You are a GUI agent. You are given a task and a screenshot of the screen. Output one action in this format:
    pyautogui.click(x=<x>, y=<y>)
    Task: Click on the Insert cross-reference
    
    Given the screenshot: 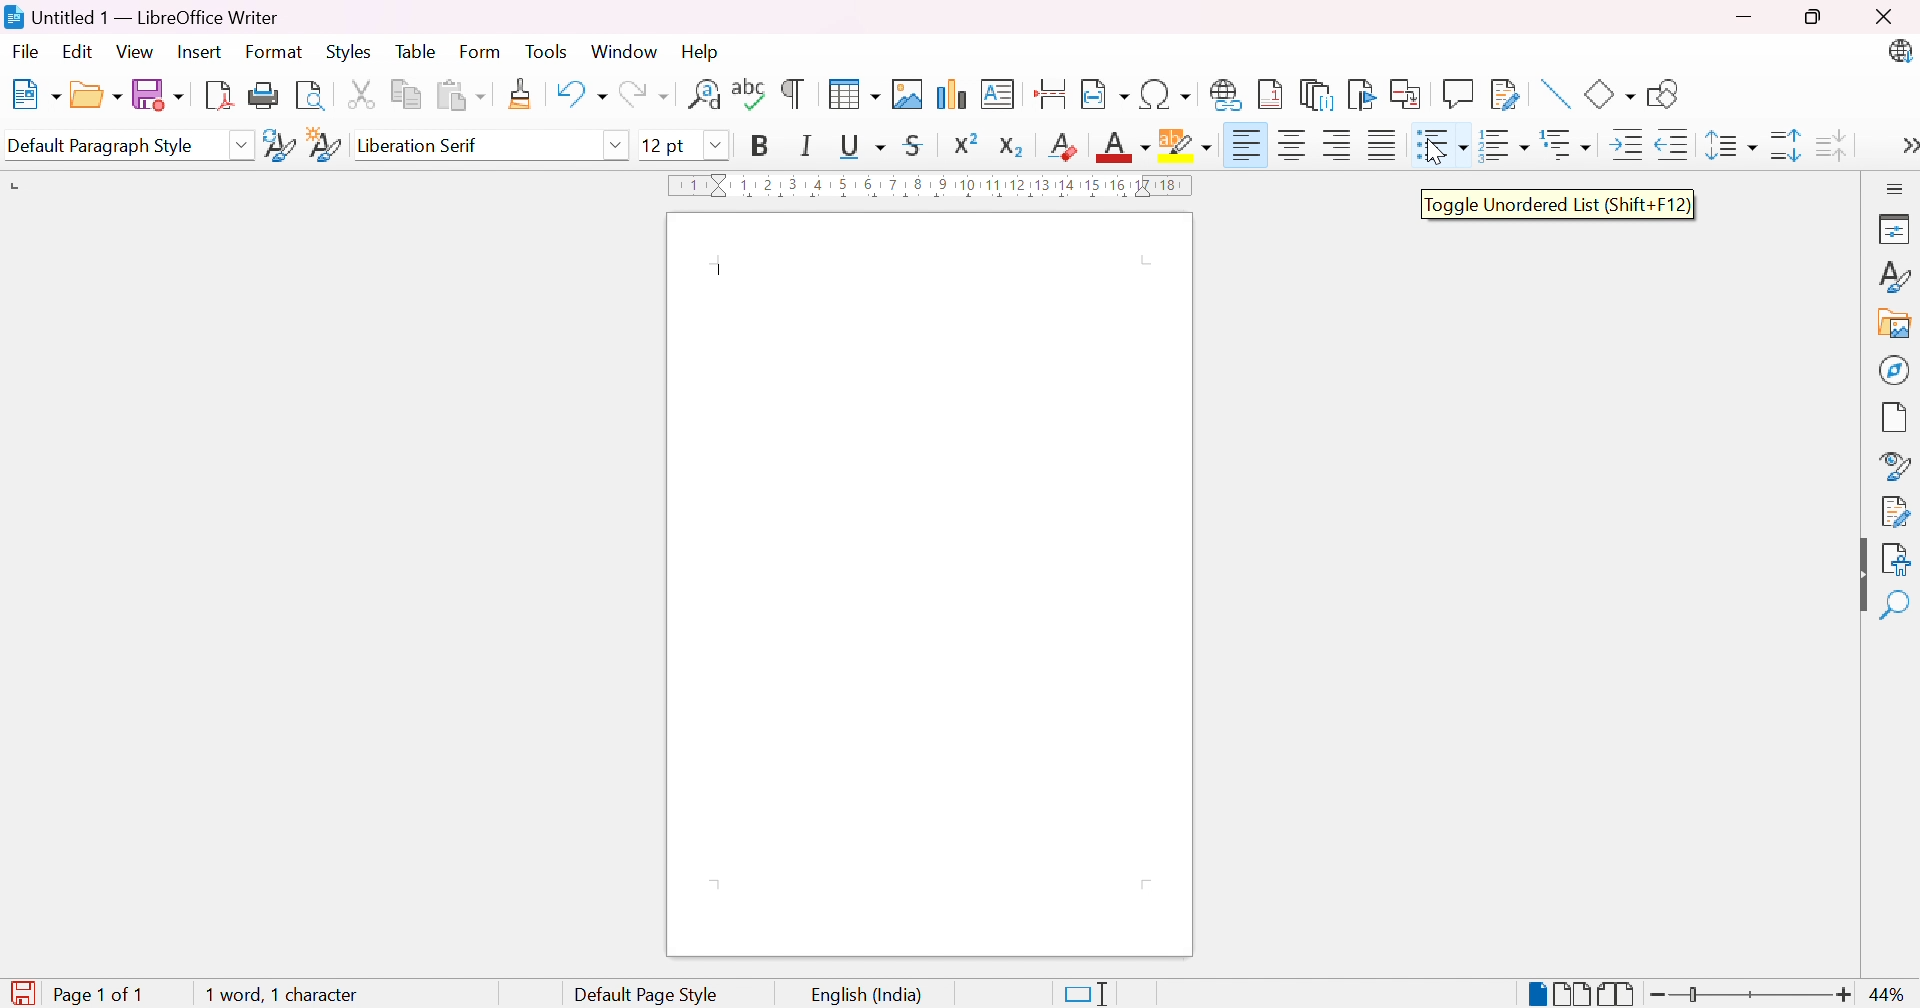 What is the action you would take?
    pyautogui.click(x=1408, y=95)
    